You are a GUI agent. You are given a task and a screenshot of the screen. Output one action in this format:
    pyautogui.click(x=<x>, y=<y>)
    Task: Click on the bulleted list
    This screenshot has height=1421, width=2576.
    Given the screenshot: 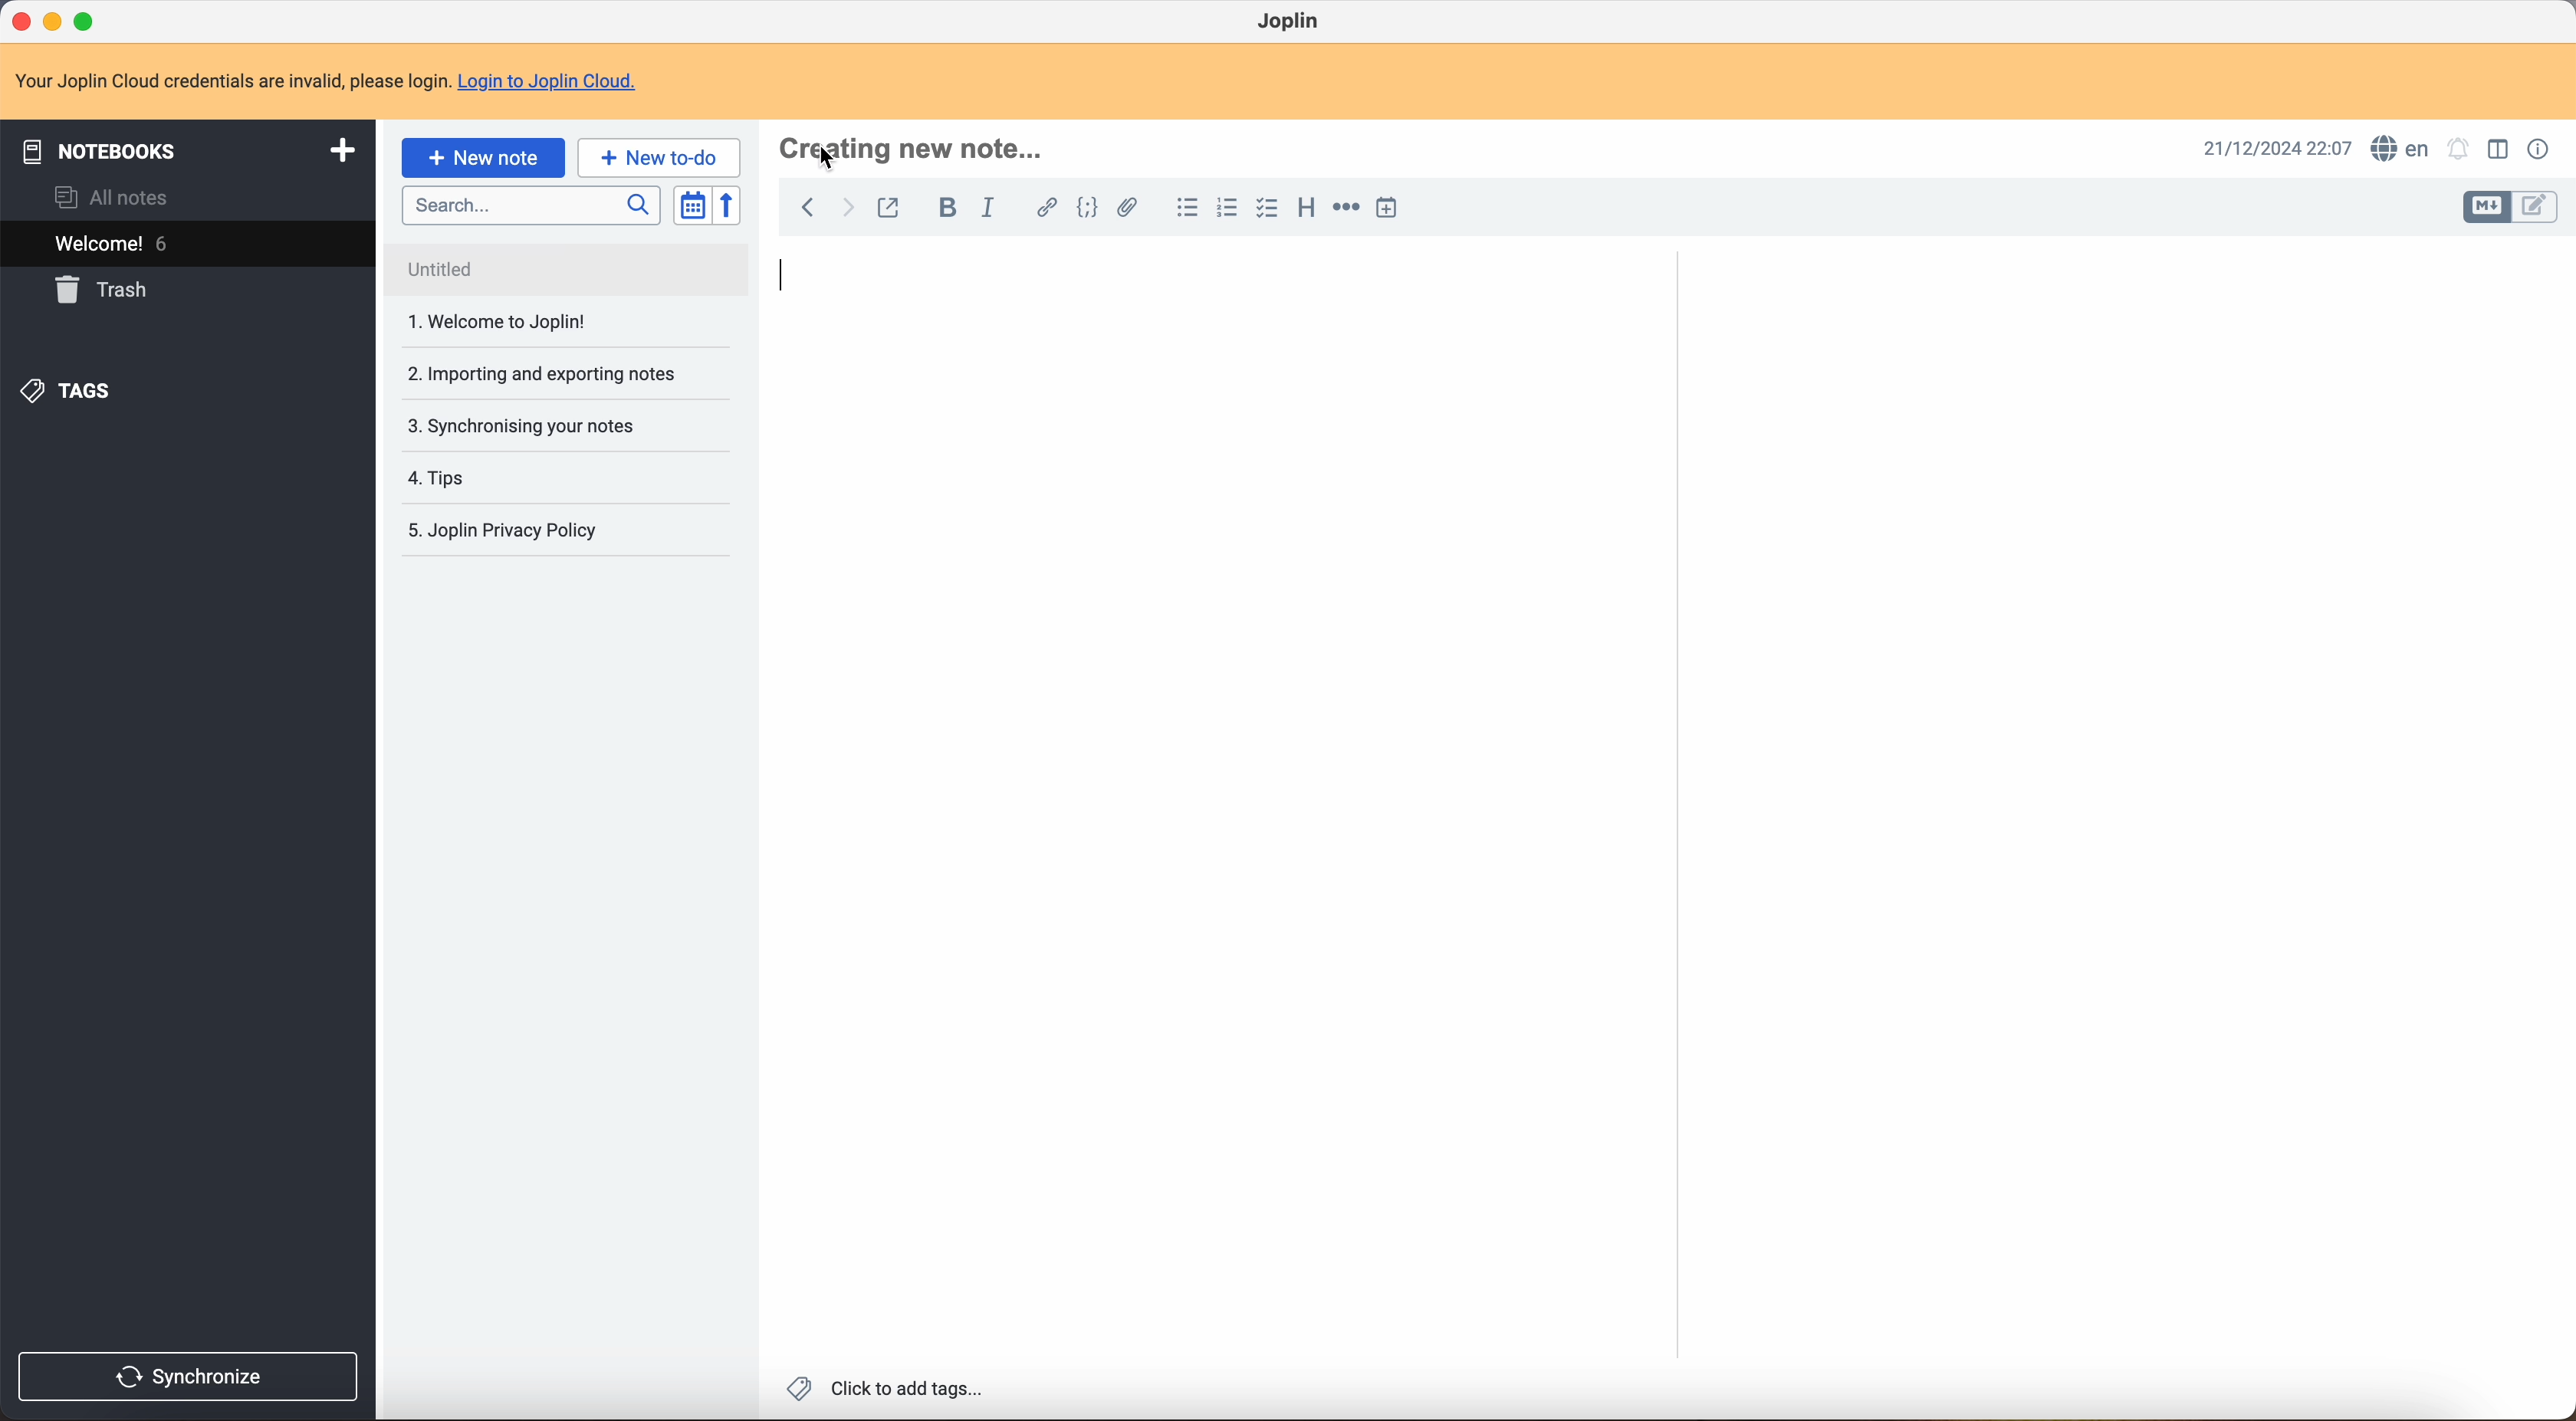 What is the action you would take?
    pyautogui.click(x=1186, y=208)
    